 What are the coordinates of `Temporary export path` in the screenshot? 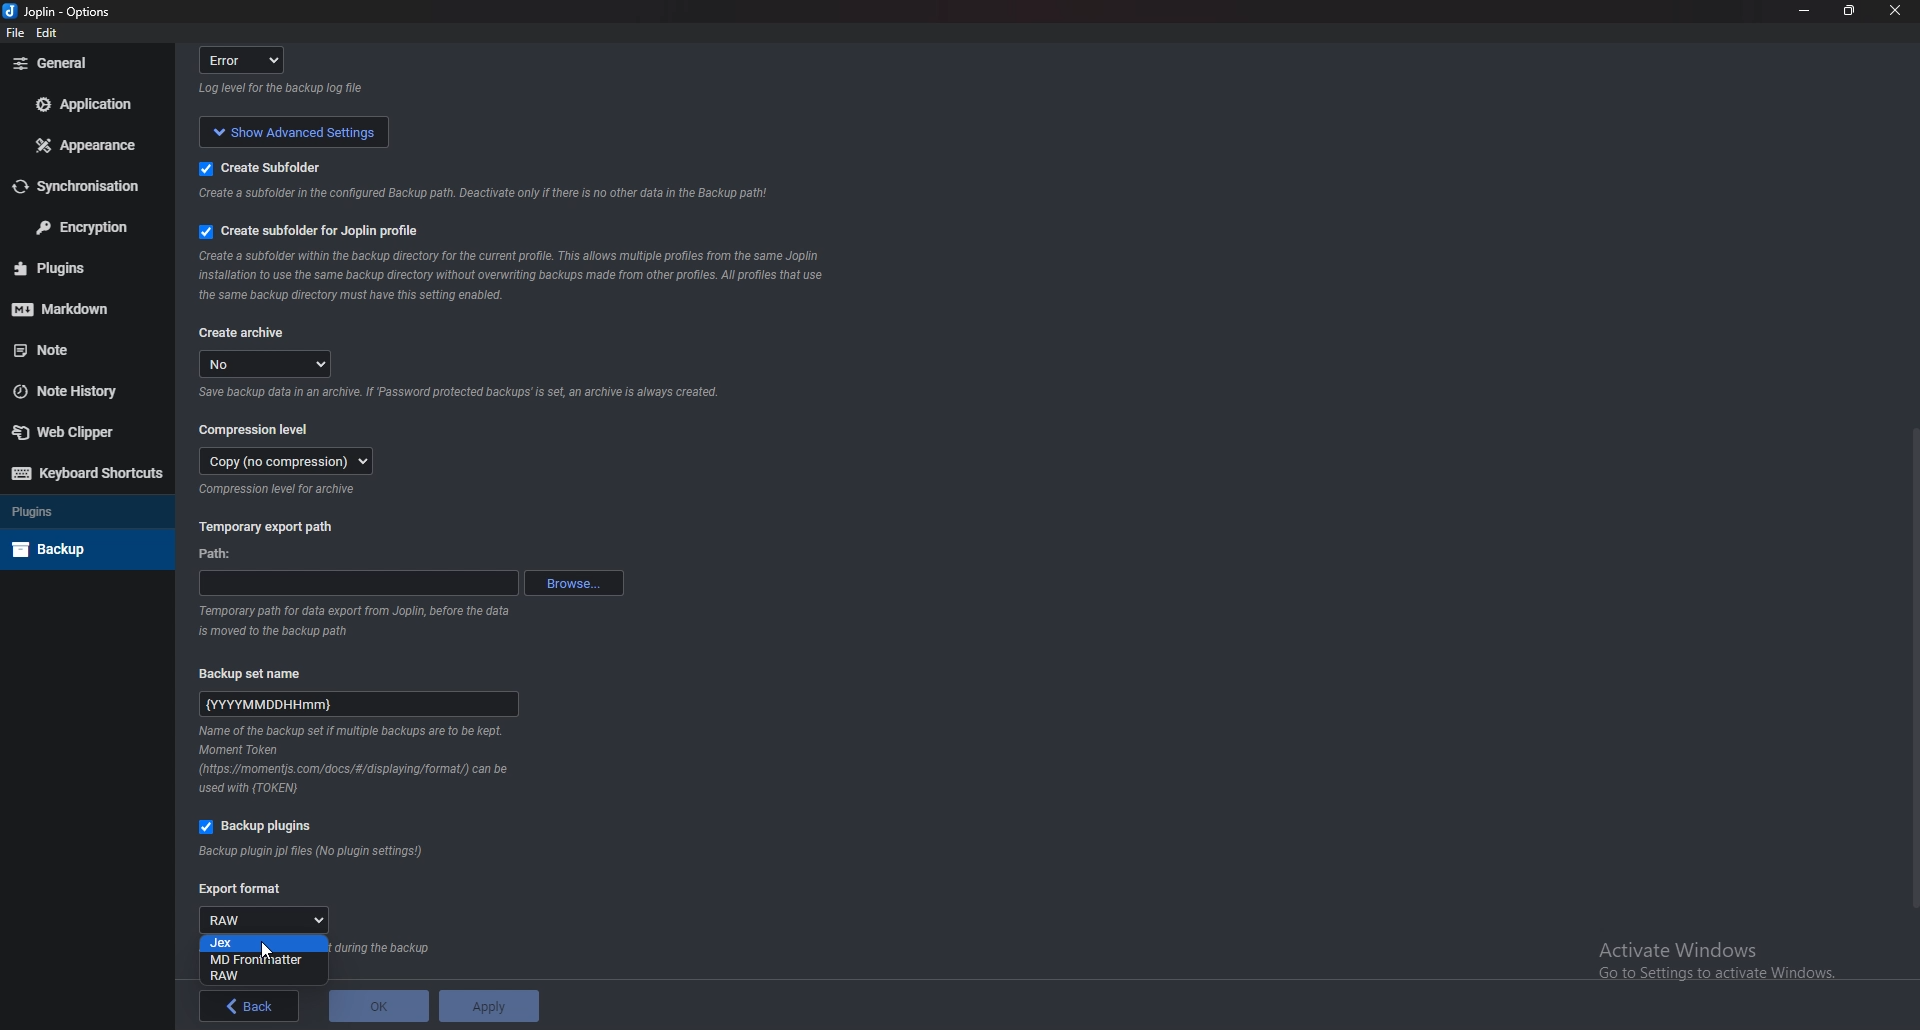 It's located at (268, 526).